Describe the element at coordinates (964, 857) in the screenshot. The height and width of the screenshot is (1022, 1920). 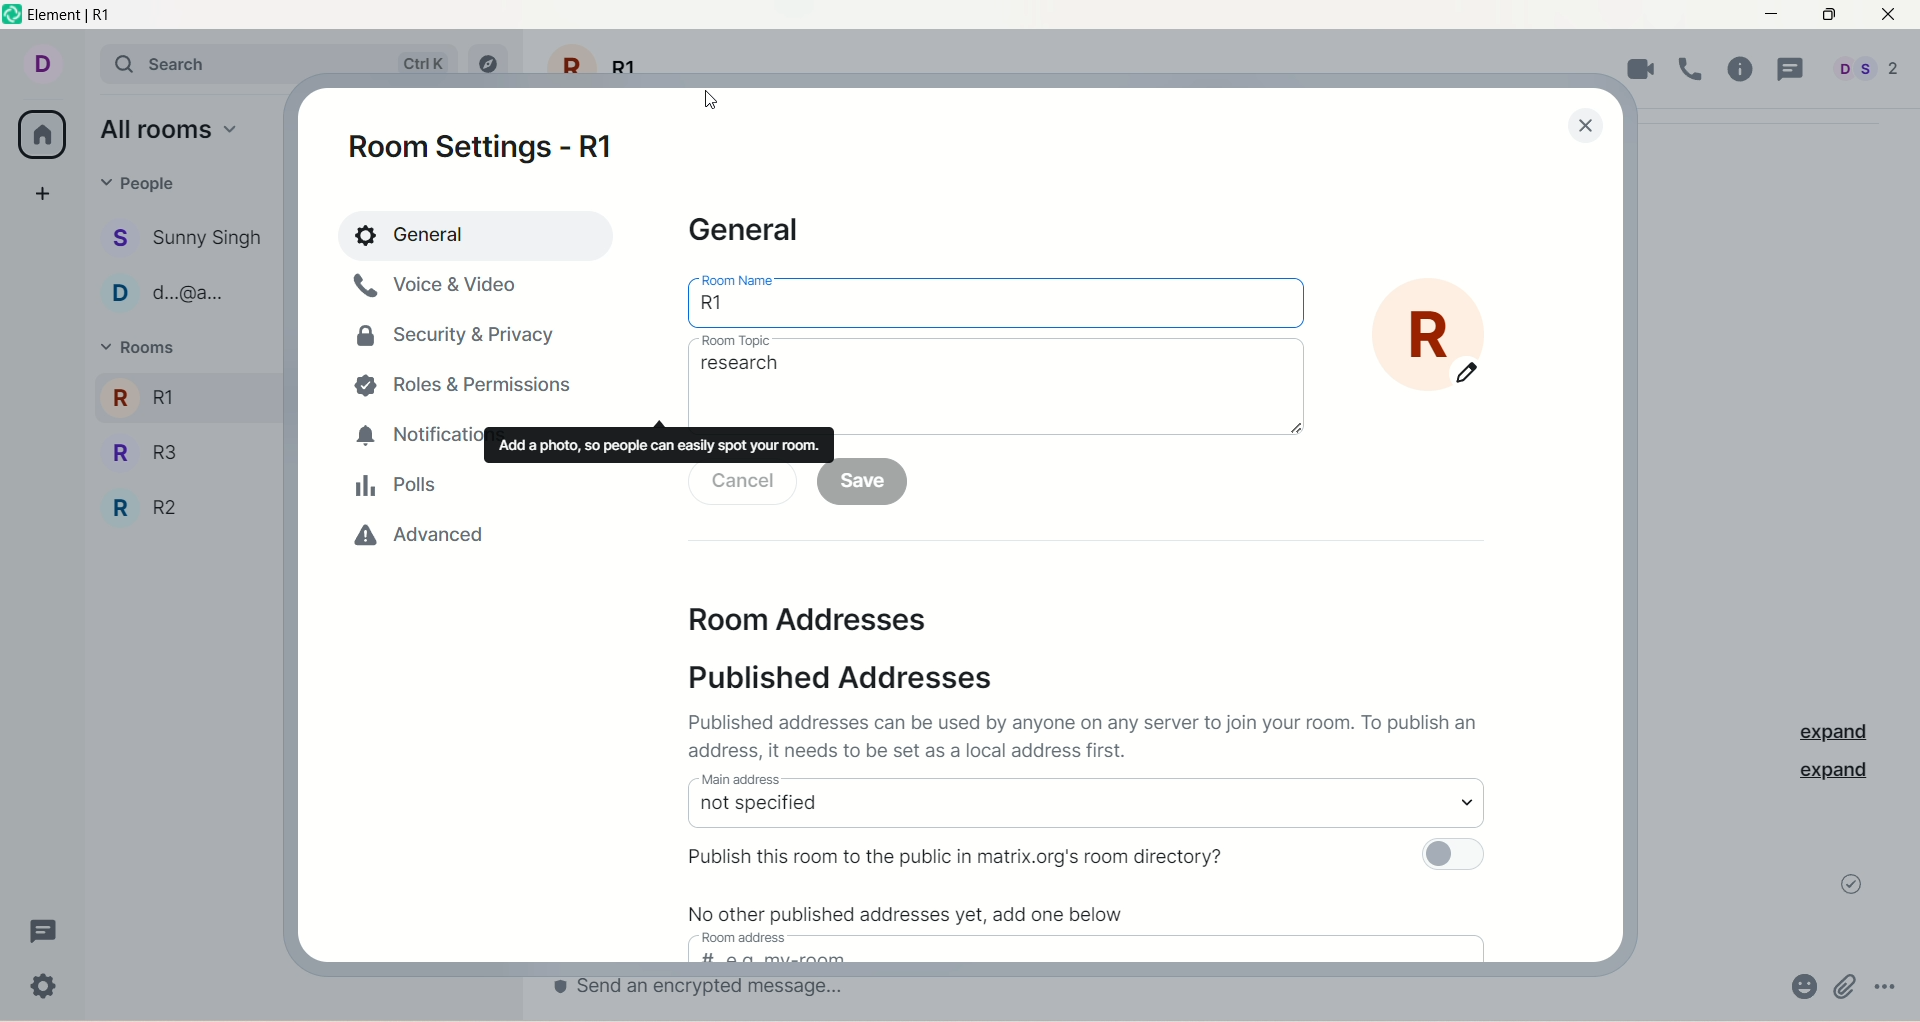
I see `text` at that location.